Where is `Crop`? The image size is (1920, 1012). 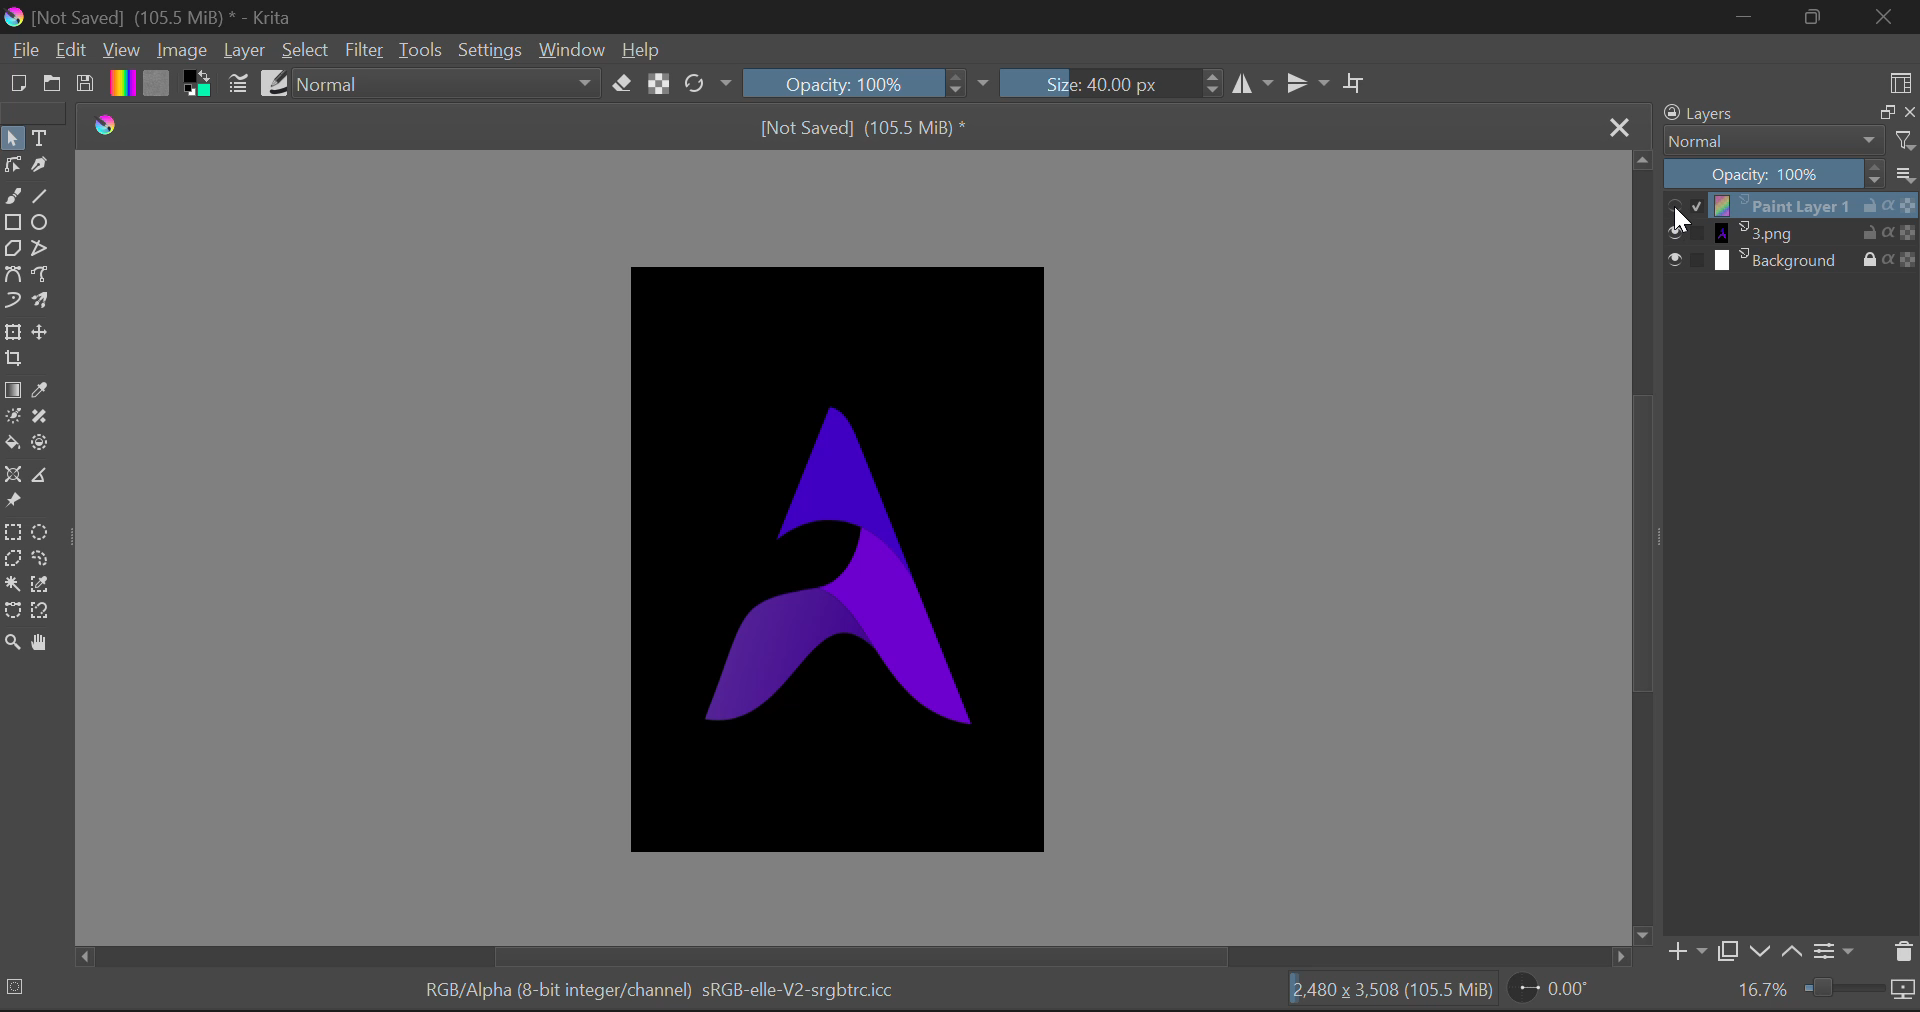 Crop is located at coordinates (1356, 82).